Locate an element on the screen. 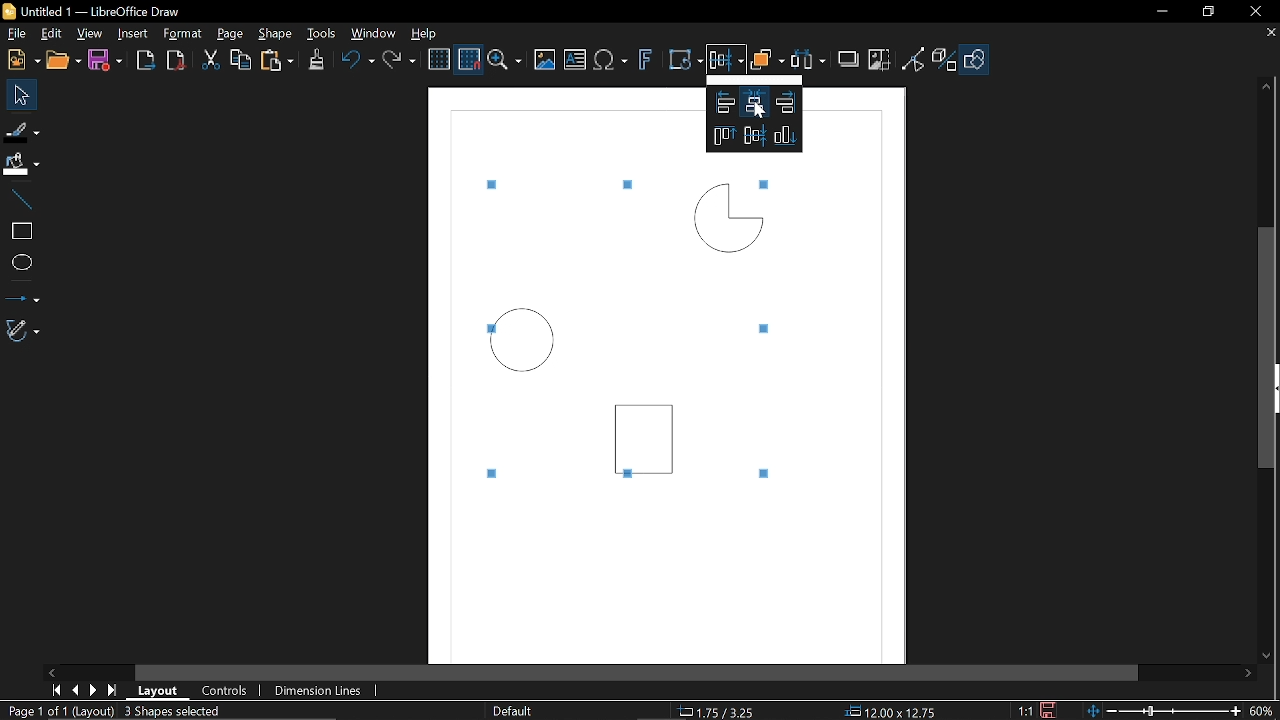 This screenshot has width=1280, height=720. Rectangle is located at coordinates (18, 229).